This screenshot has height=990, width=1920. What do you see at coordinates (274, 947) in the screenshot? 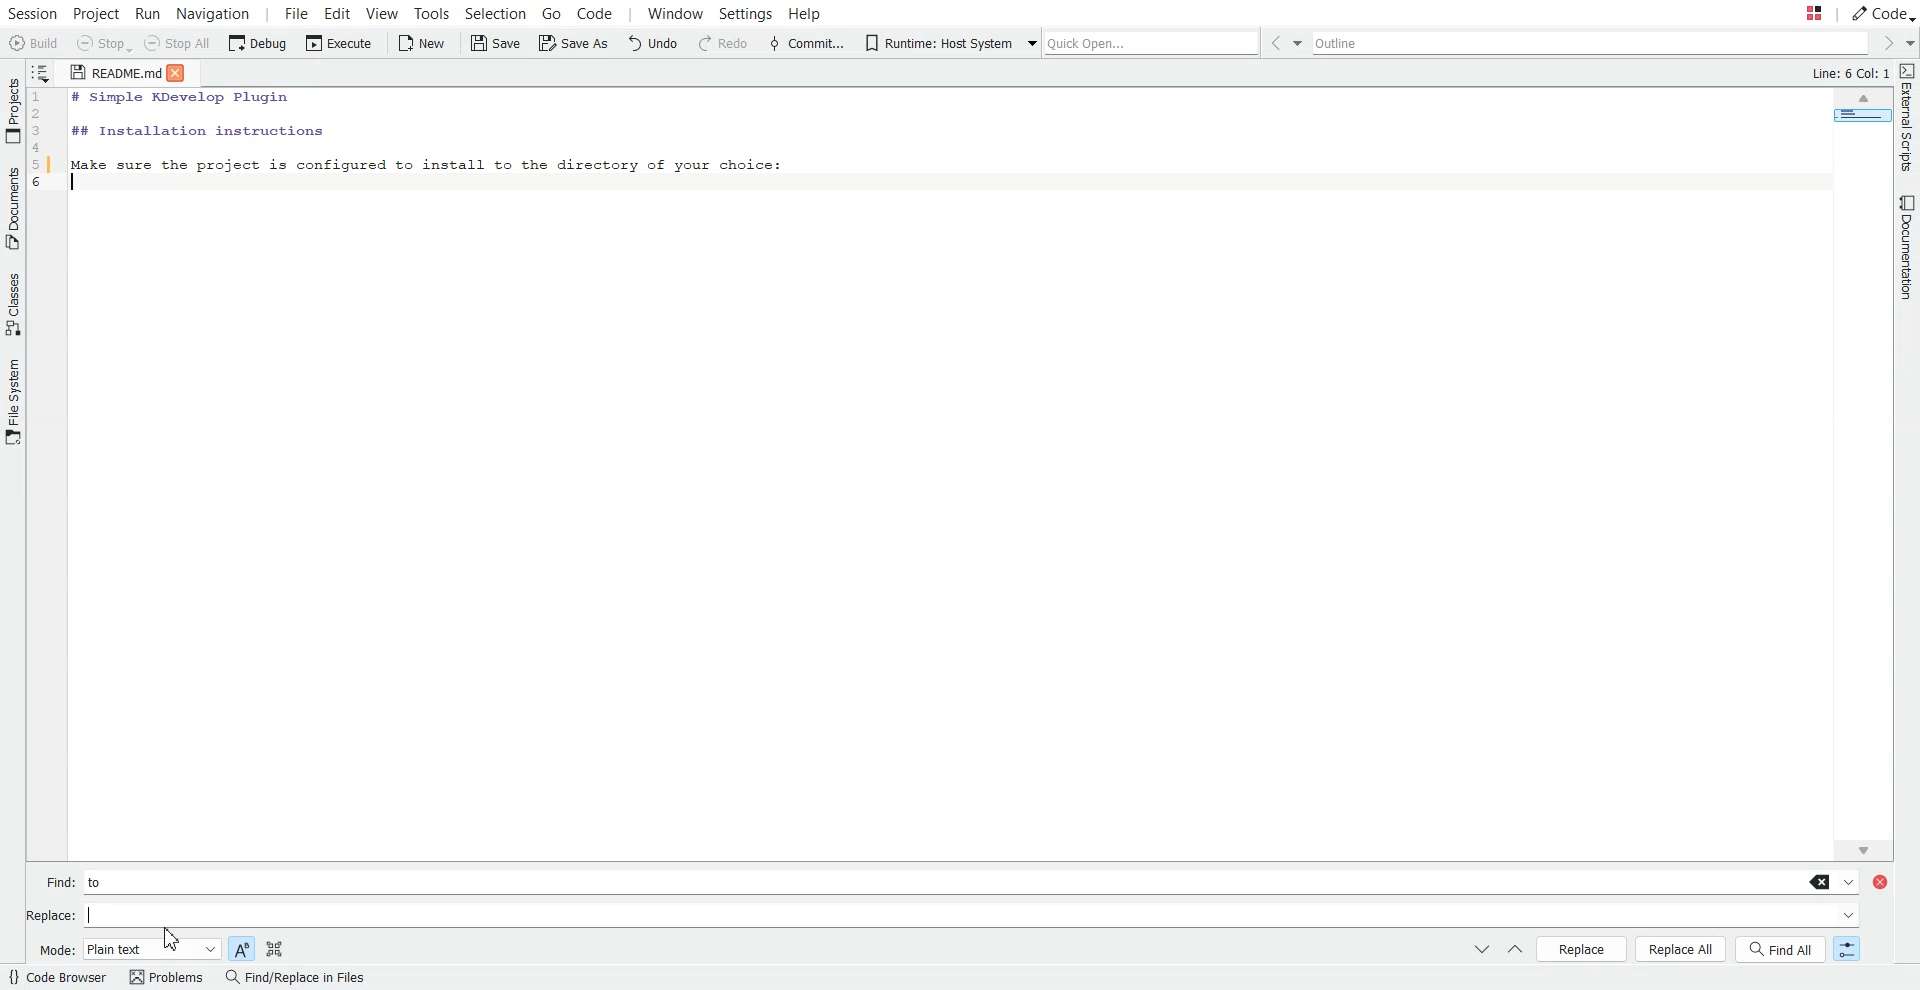
I see `Search in selection only` at bounding box center [274, 947].